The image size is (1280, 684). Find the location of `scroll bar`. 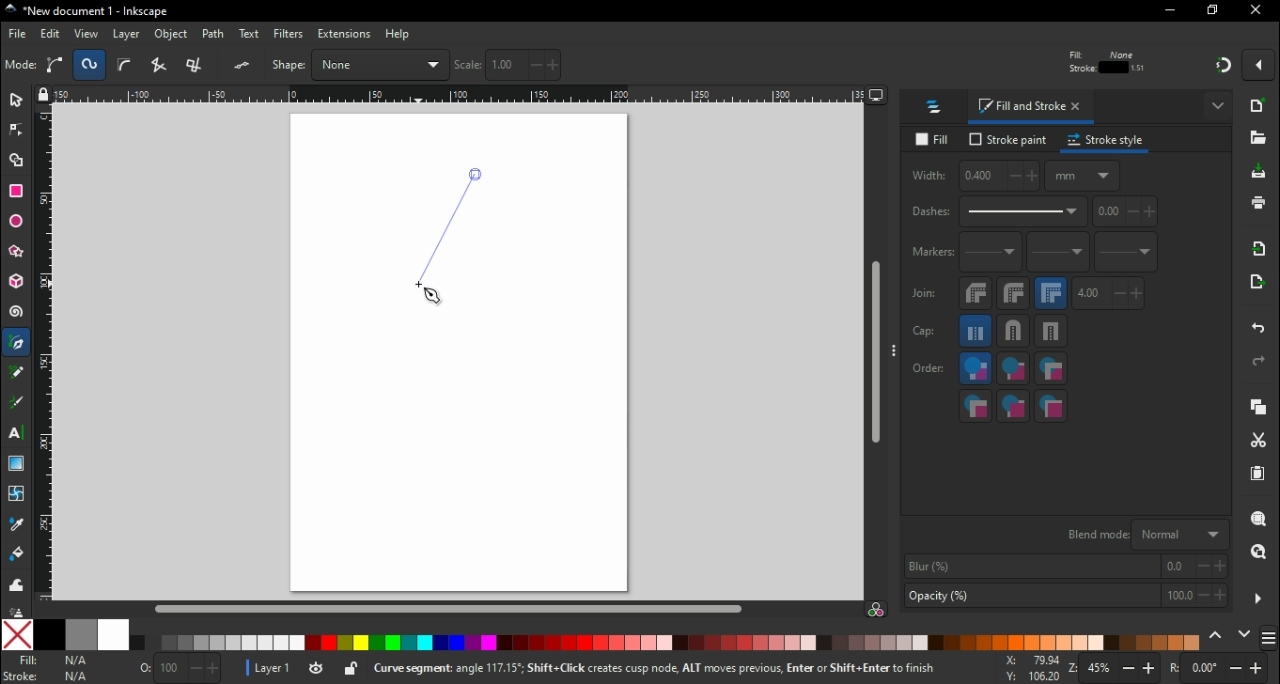

scroll bar is located at coordinates (448, 609).